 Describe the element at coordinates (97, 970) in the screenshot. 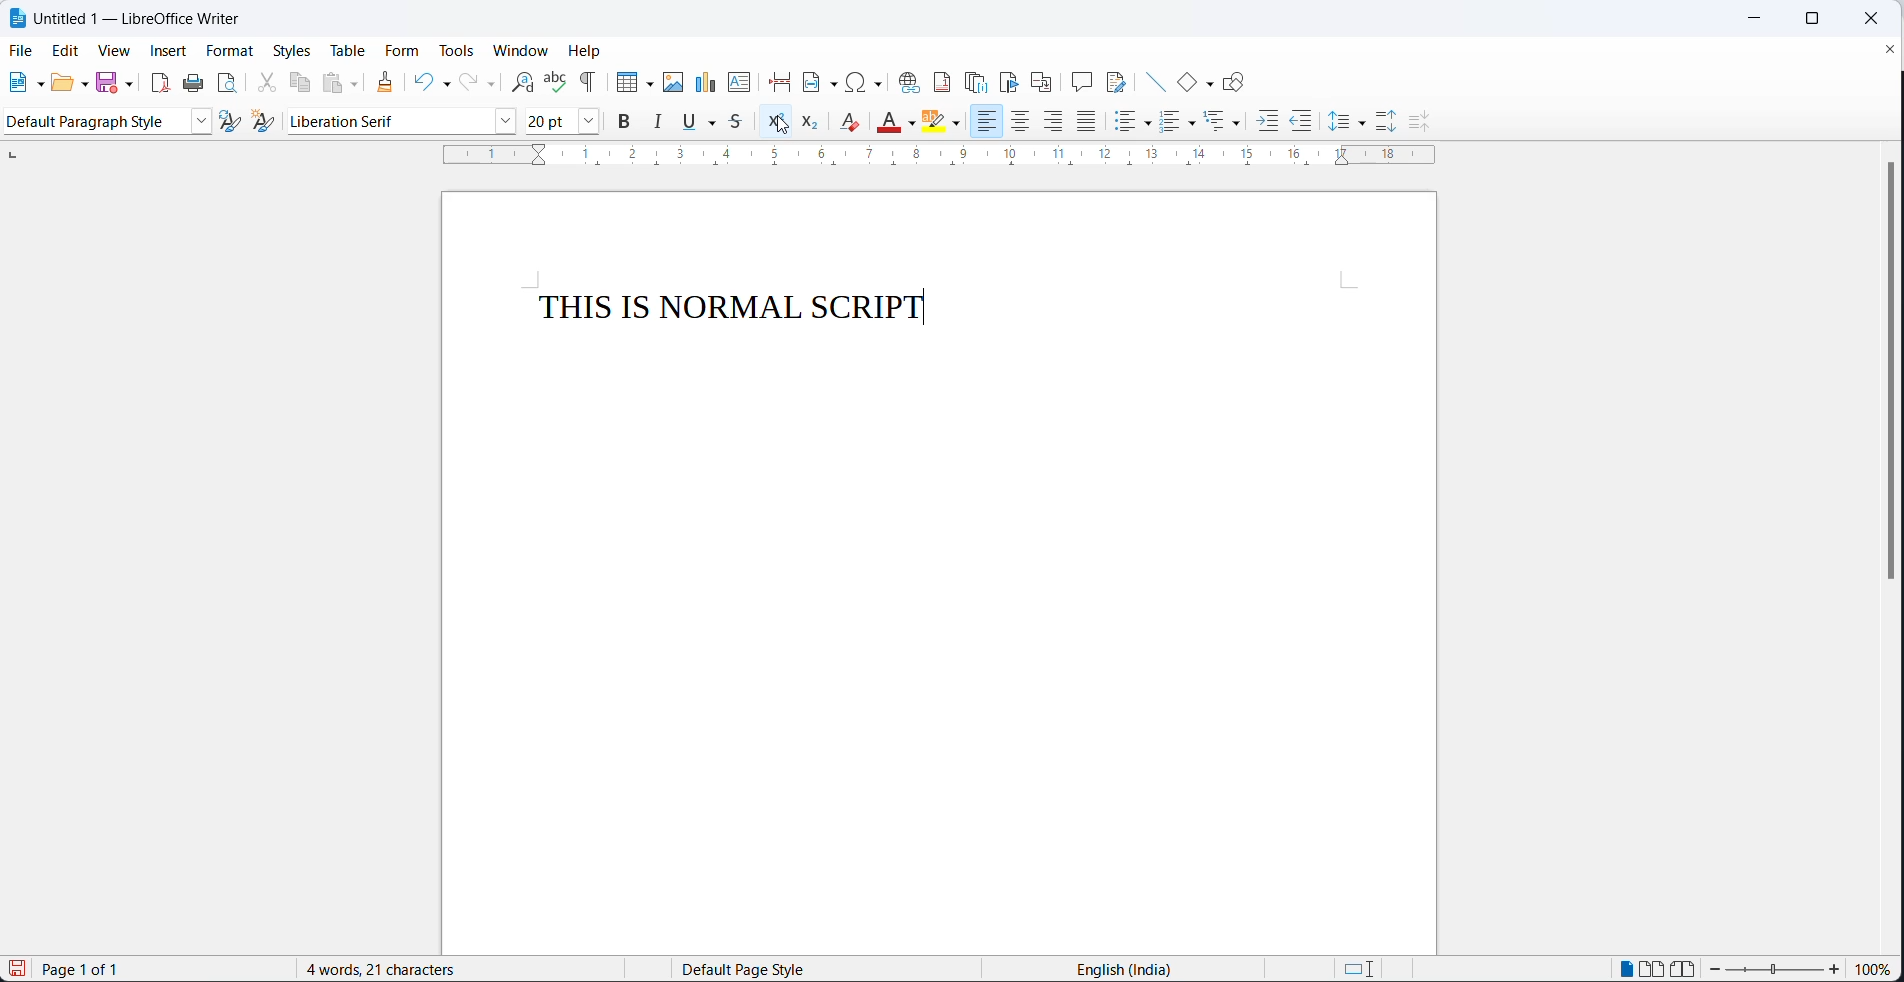

I see `current page` at that location.